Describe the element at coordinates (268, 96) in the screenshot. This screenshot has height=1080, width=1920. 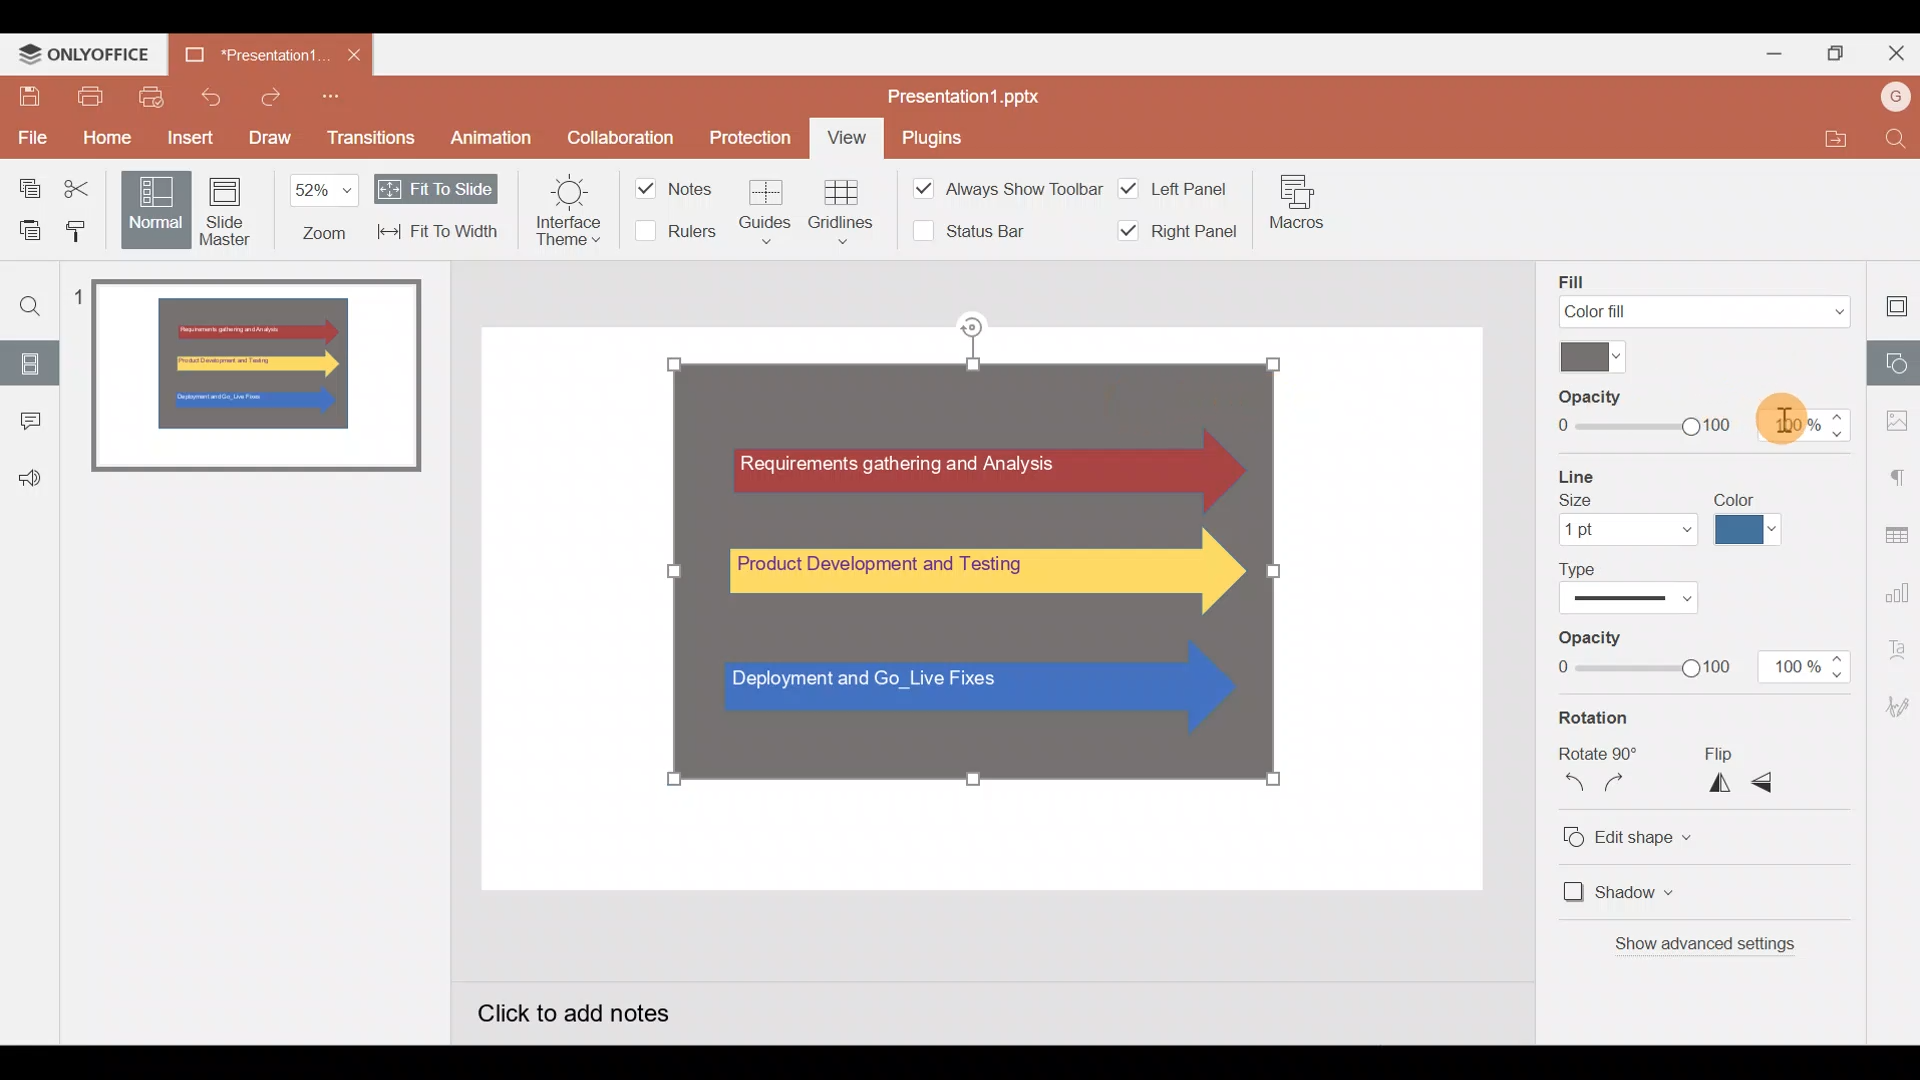
I see `Redo` at that location.